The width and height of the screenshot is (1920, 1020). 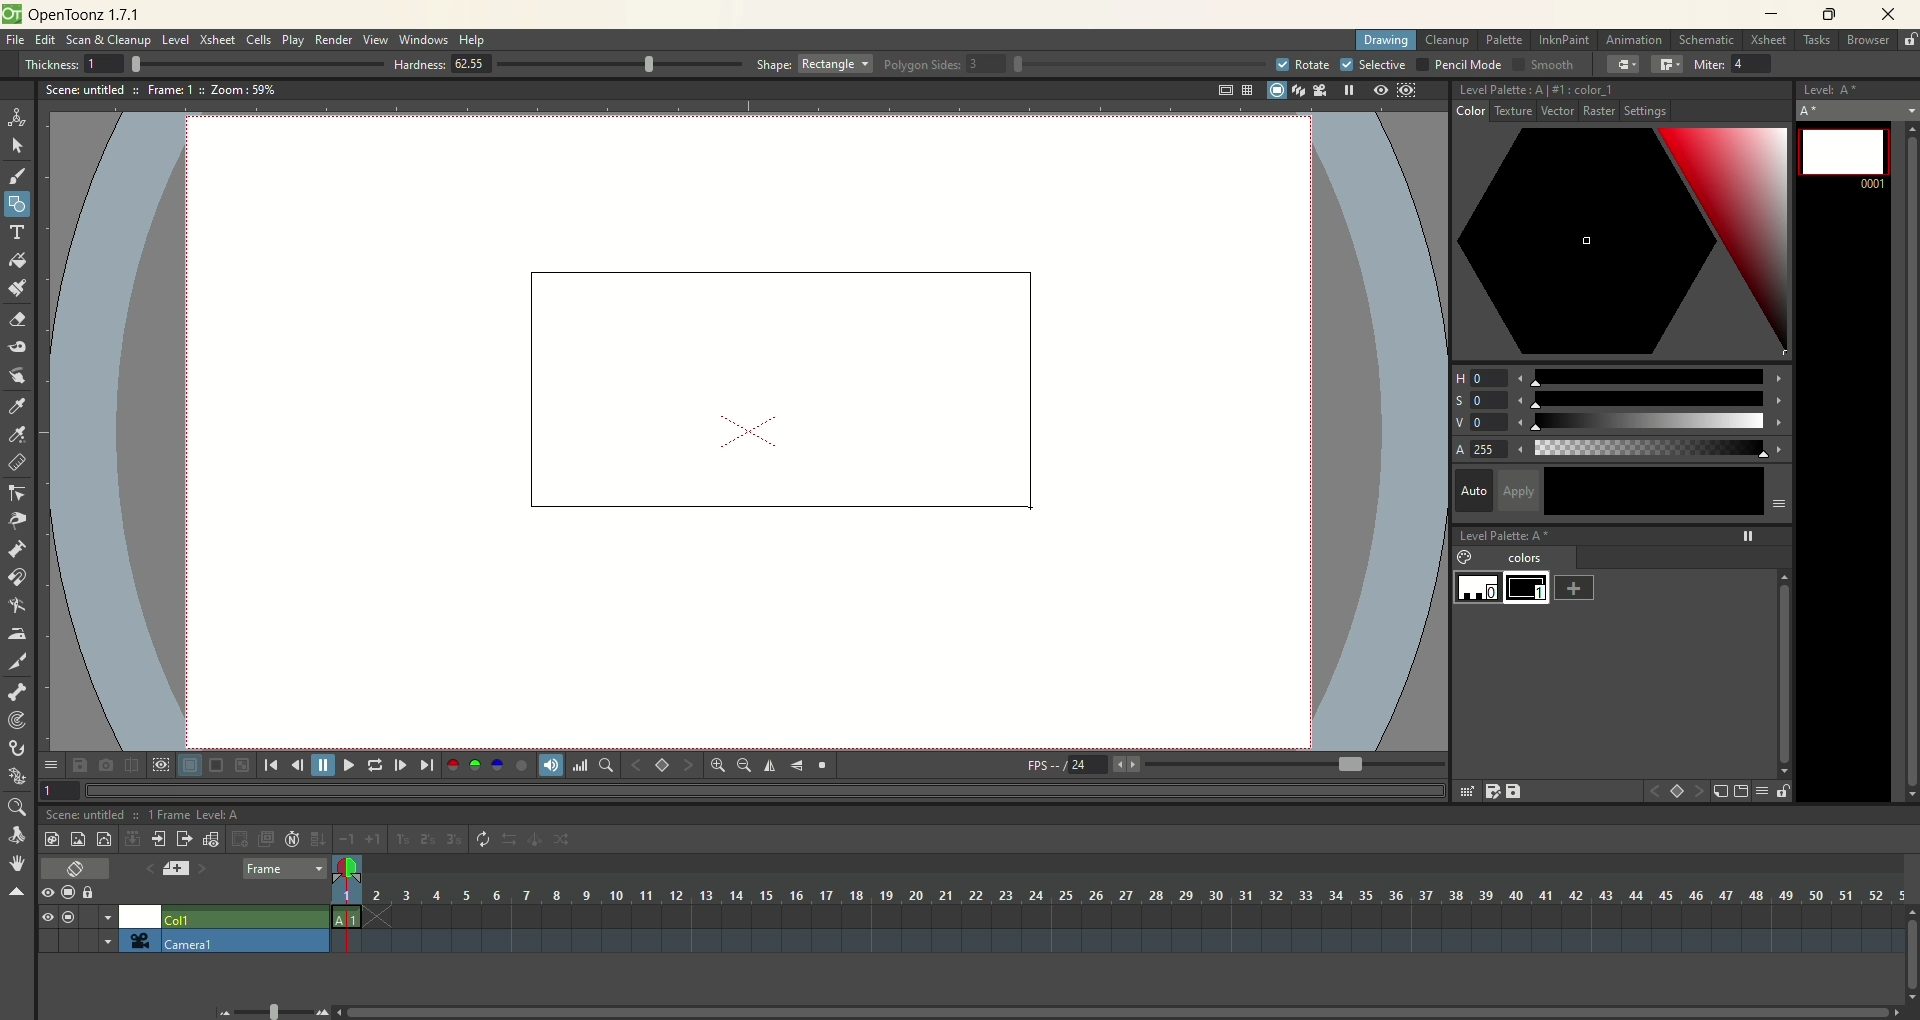 What do you see at coordinates (15, 777) in the screenshot?
I see `plastic` at bounding box center [15, 777].